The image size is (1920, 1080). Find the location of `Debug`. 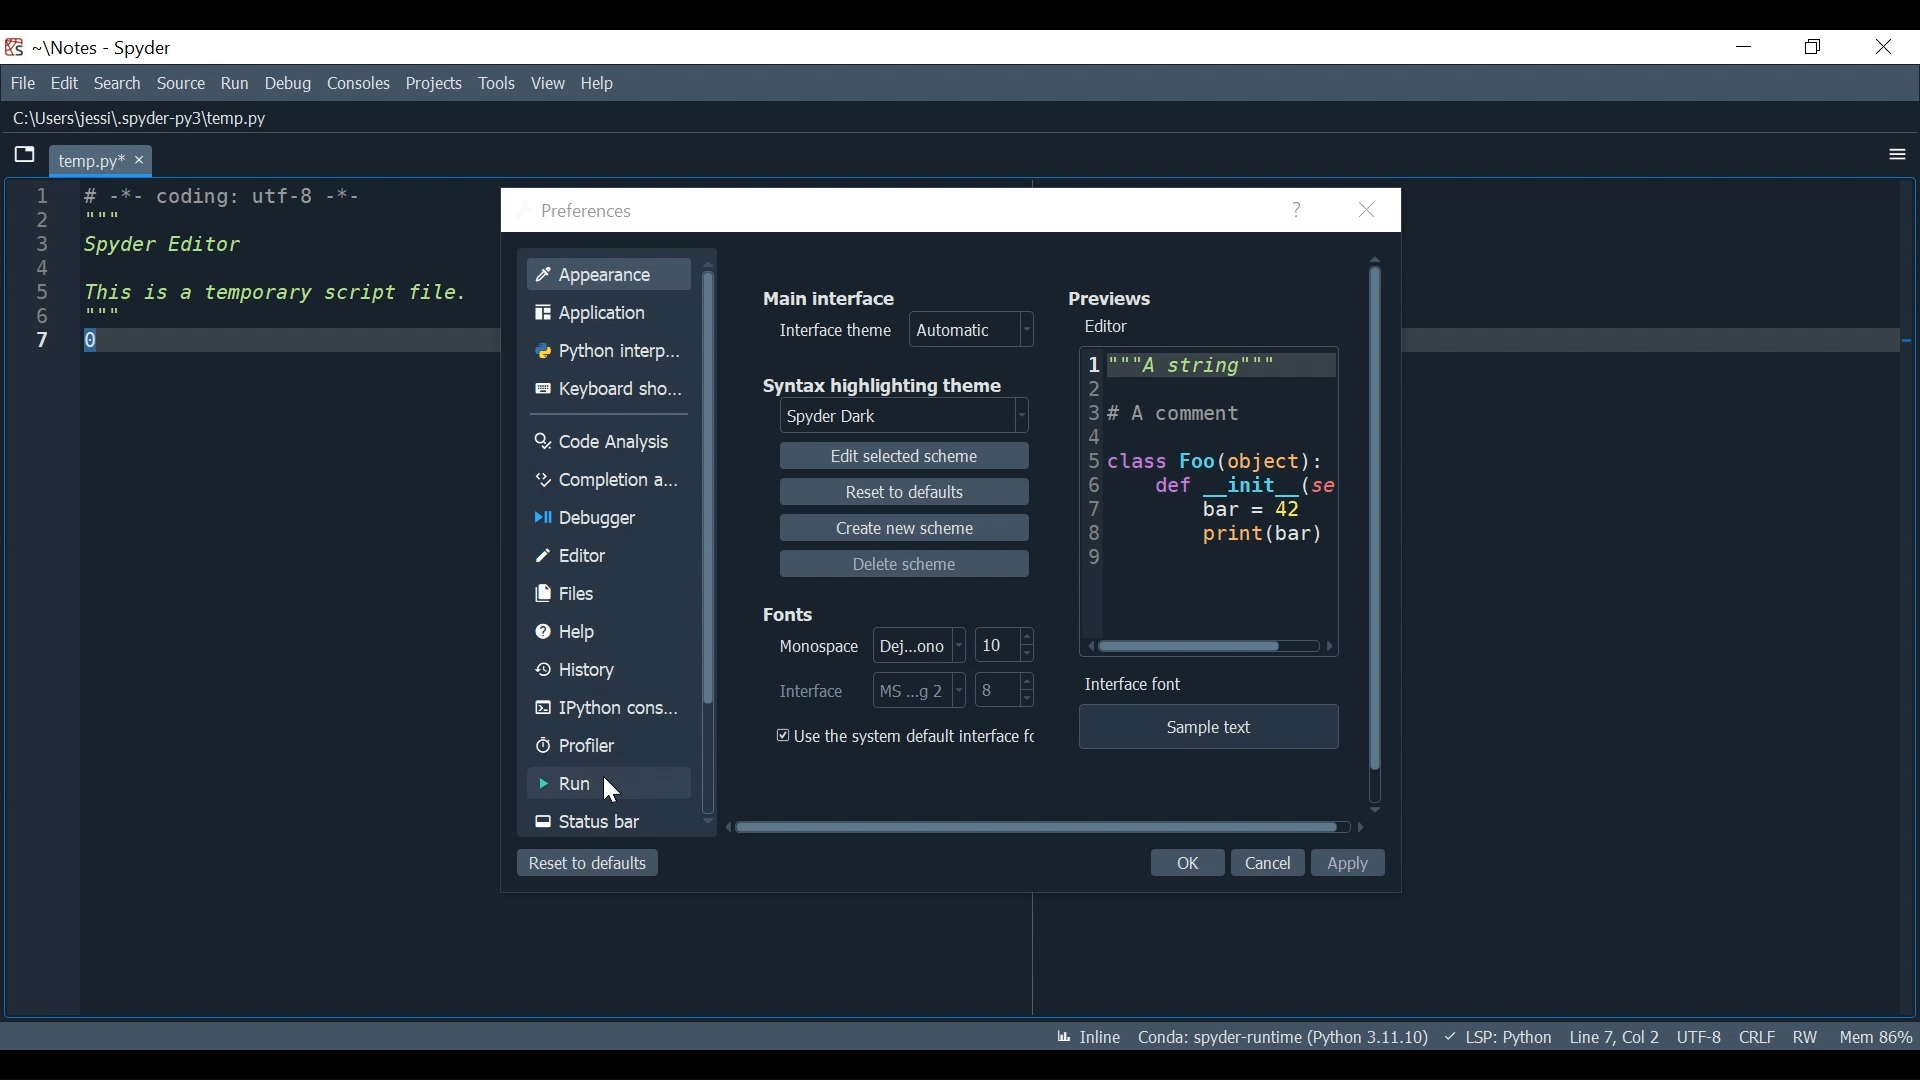

Debug is located at coordinates (287, 84).